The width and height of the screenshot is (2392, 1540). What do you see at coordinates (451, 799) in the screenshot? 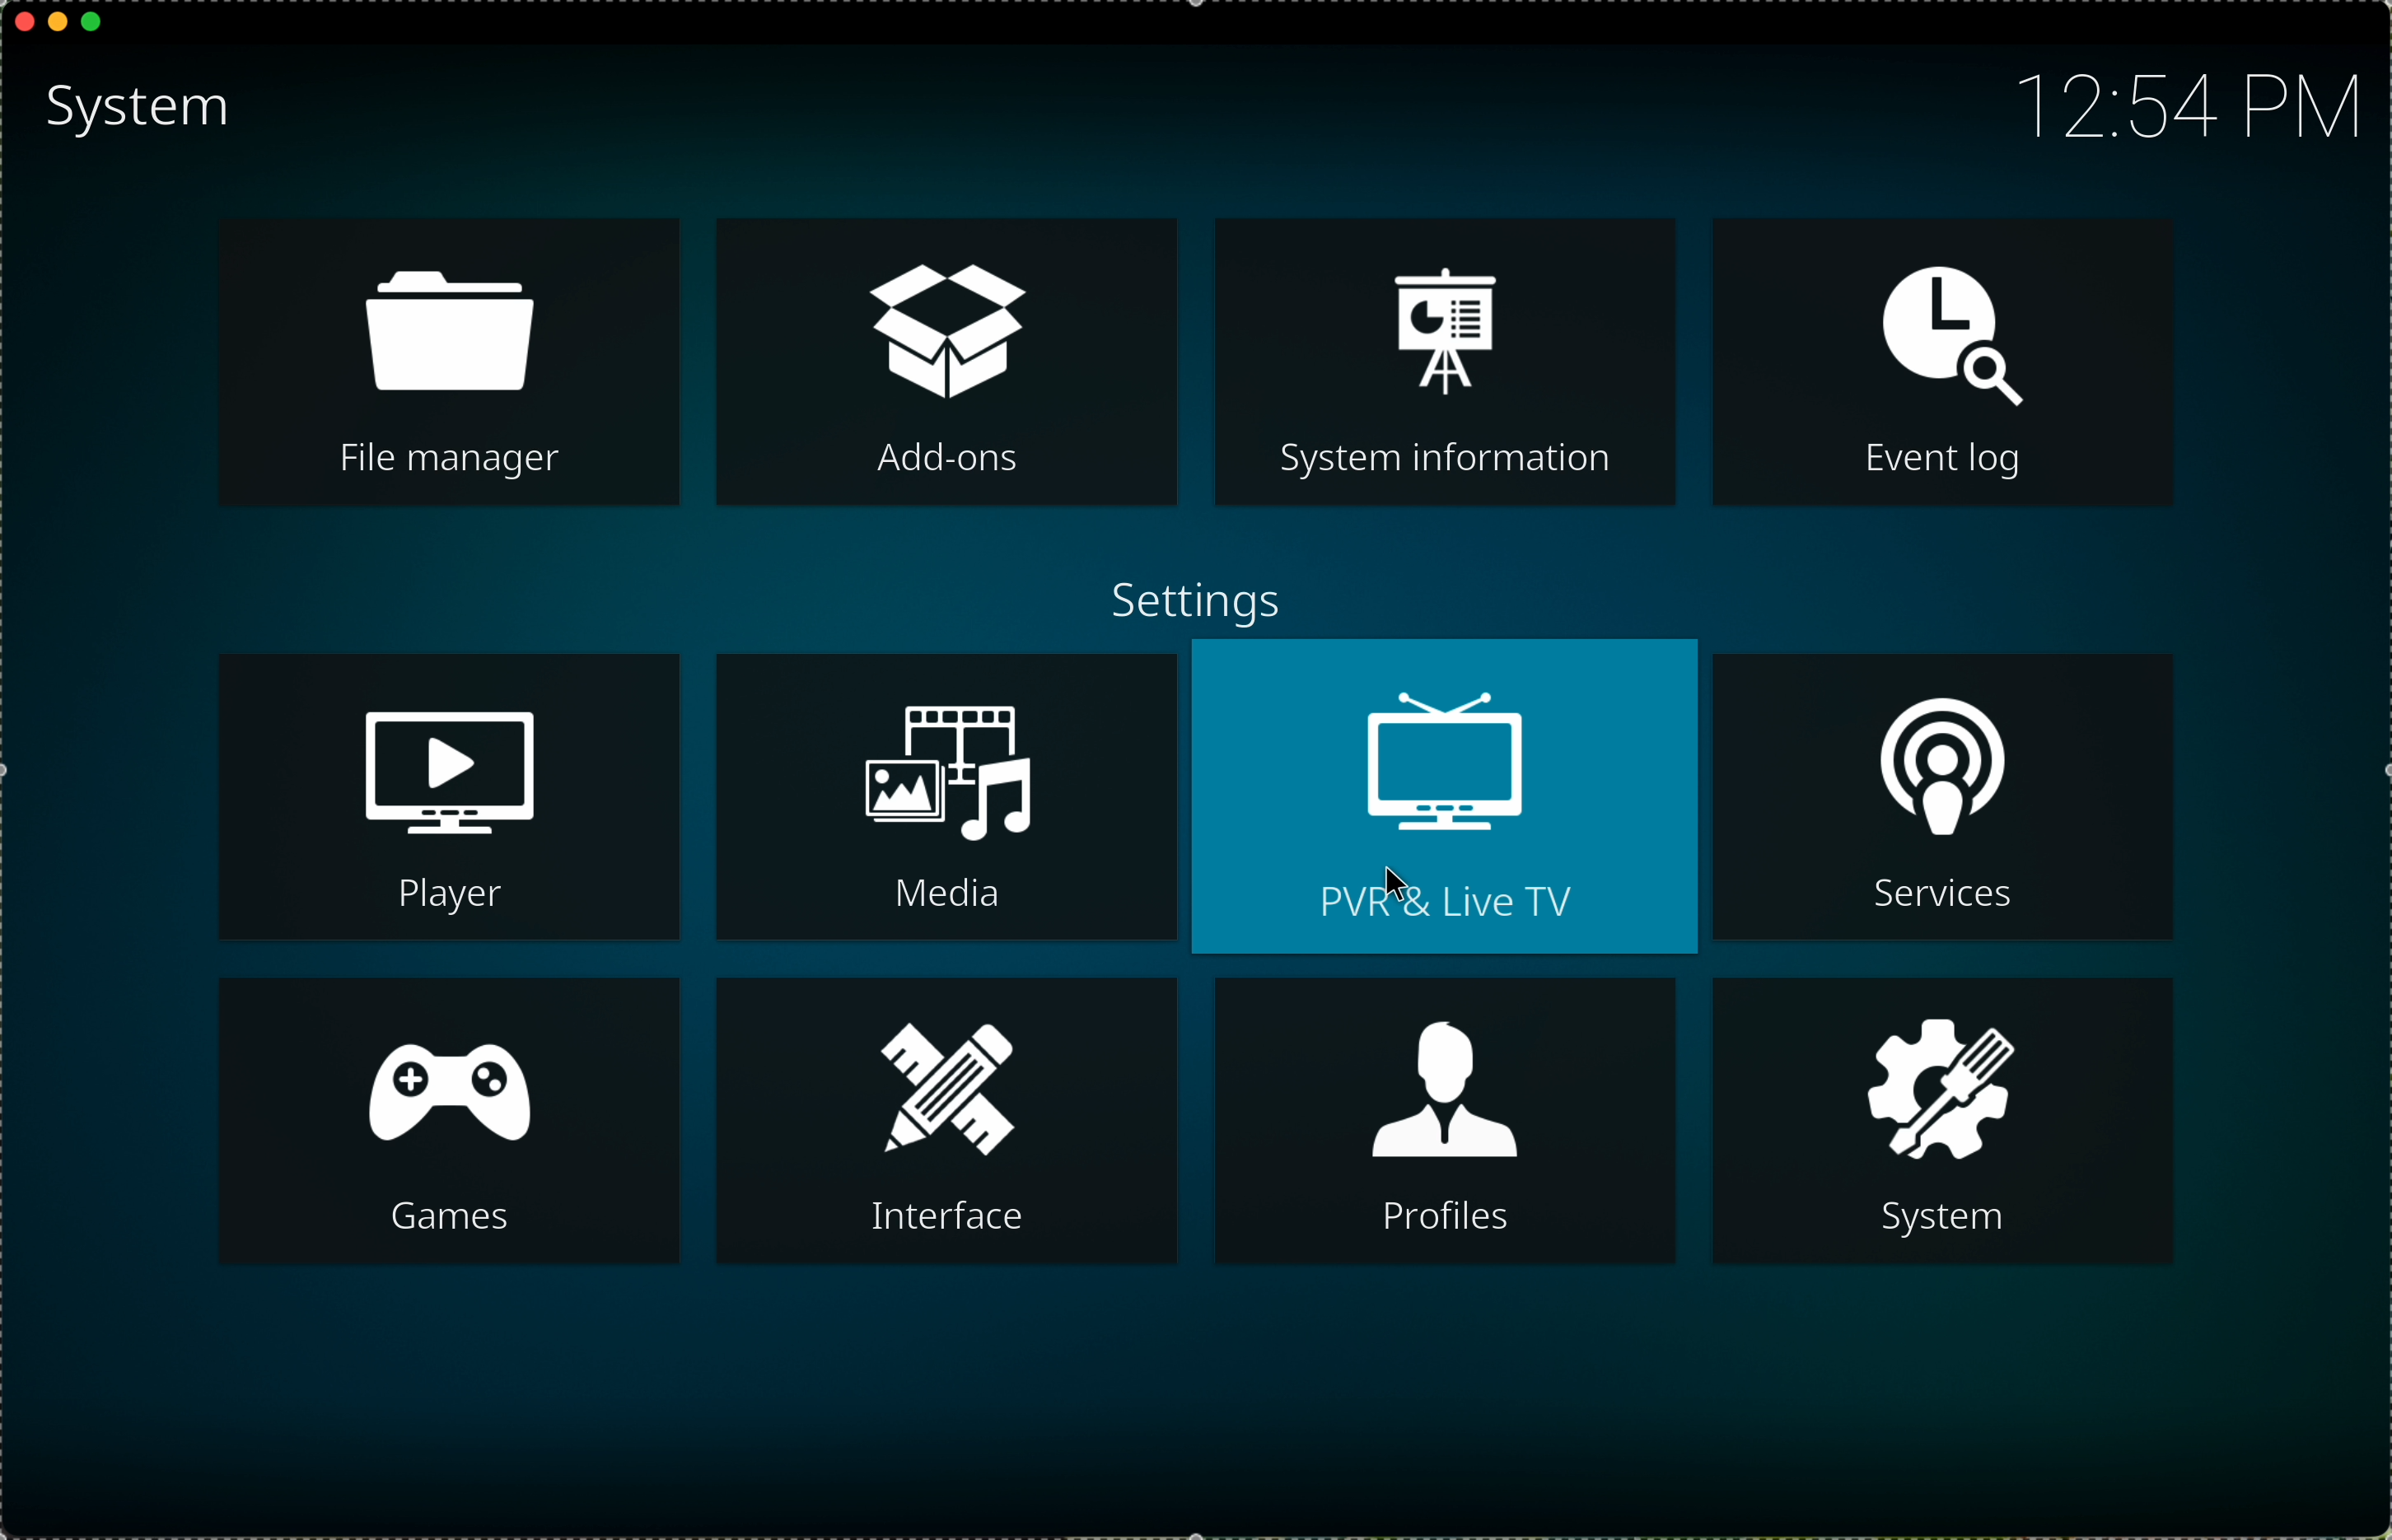
I see `player option` at bounding box center [451, 799].